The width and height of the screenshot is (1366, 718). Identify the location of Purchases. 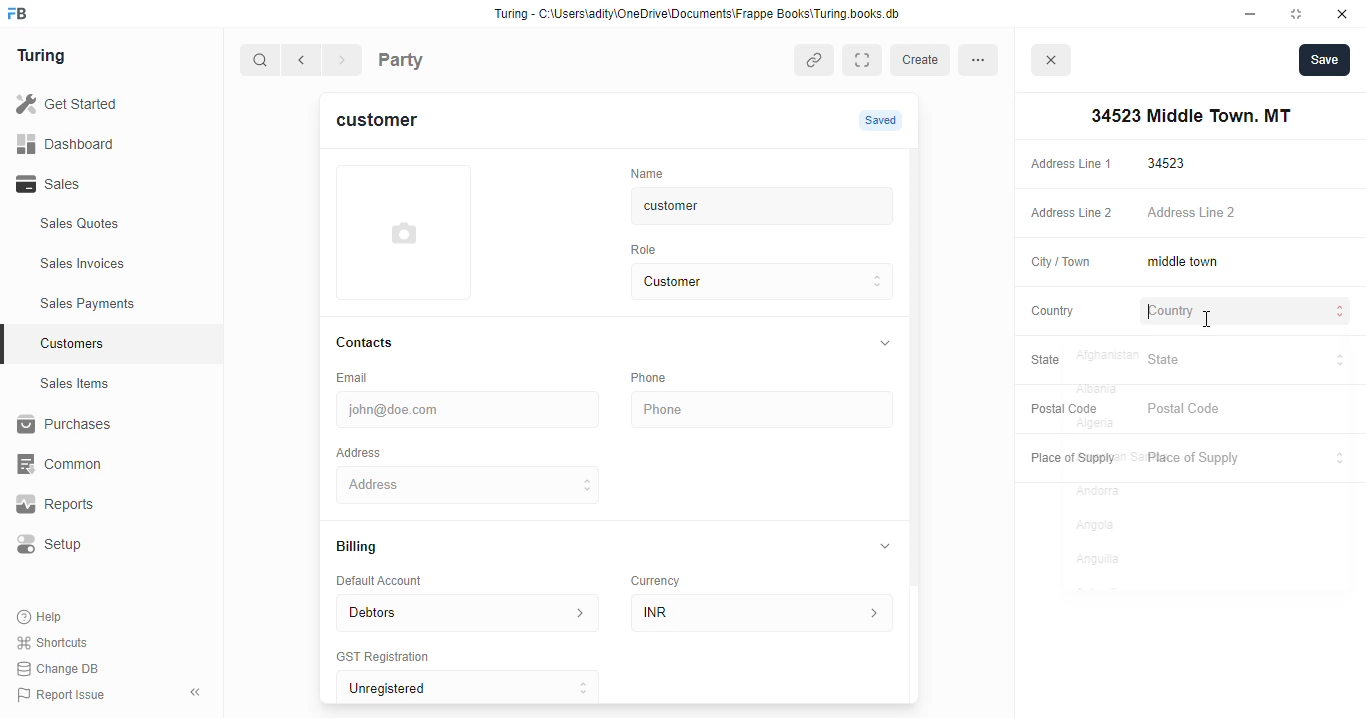
(100, 427).